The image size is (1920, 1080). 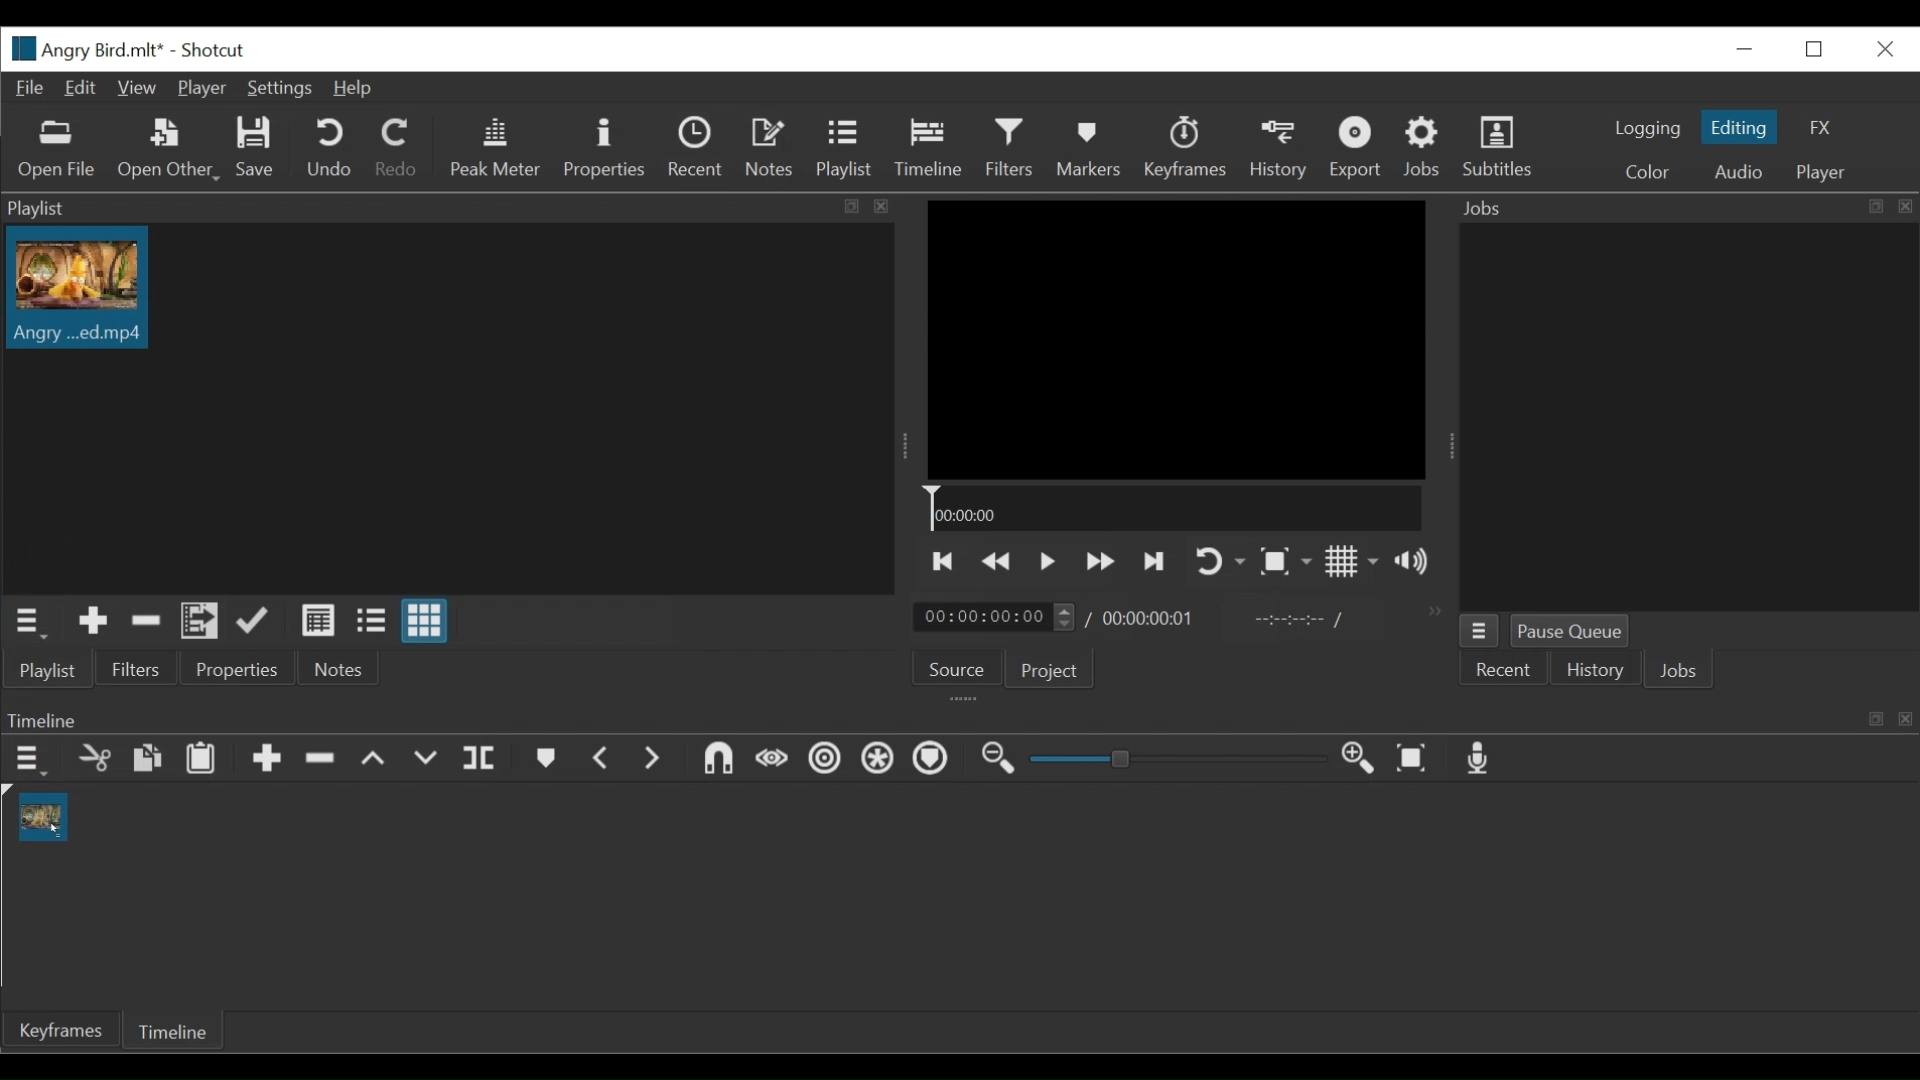 I want to click on logging, so click(x=1648, y=129).